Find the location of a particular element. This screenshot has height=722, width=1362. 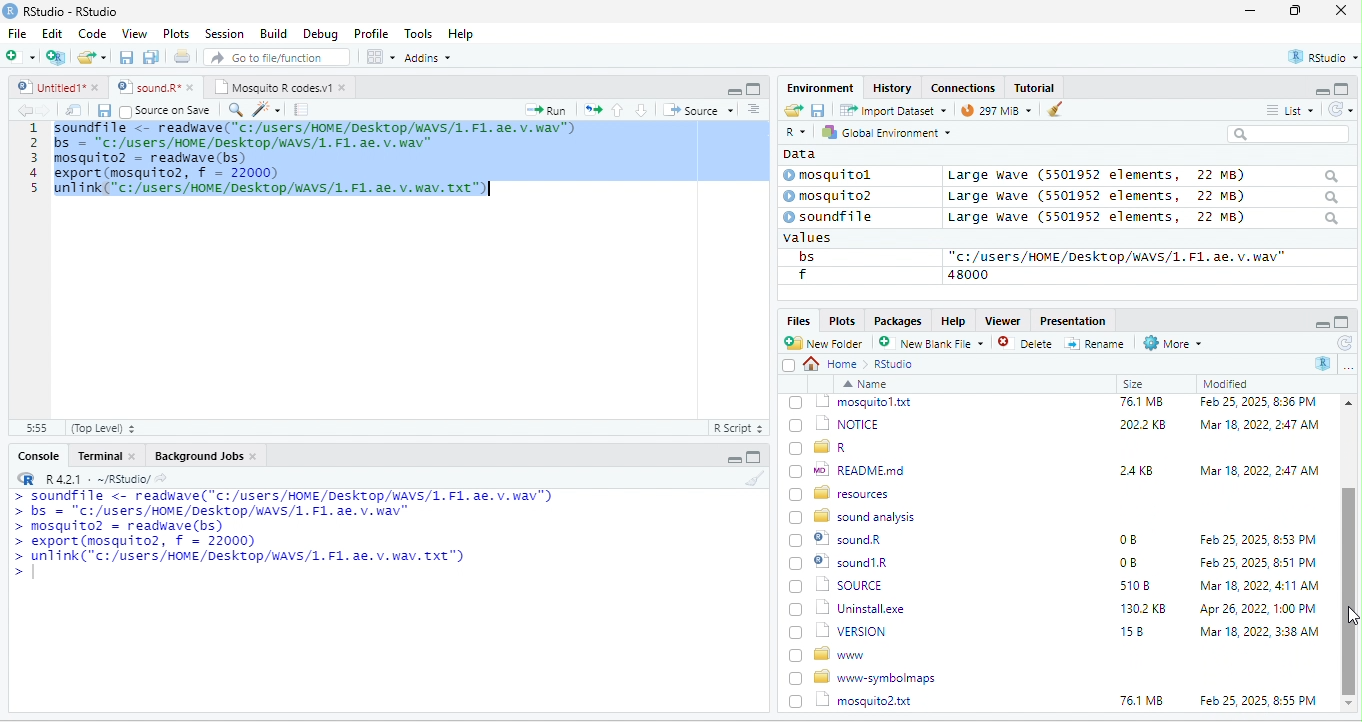

76.1 MB is located at coordinates (1141, 519).